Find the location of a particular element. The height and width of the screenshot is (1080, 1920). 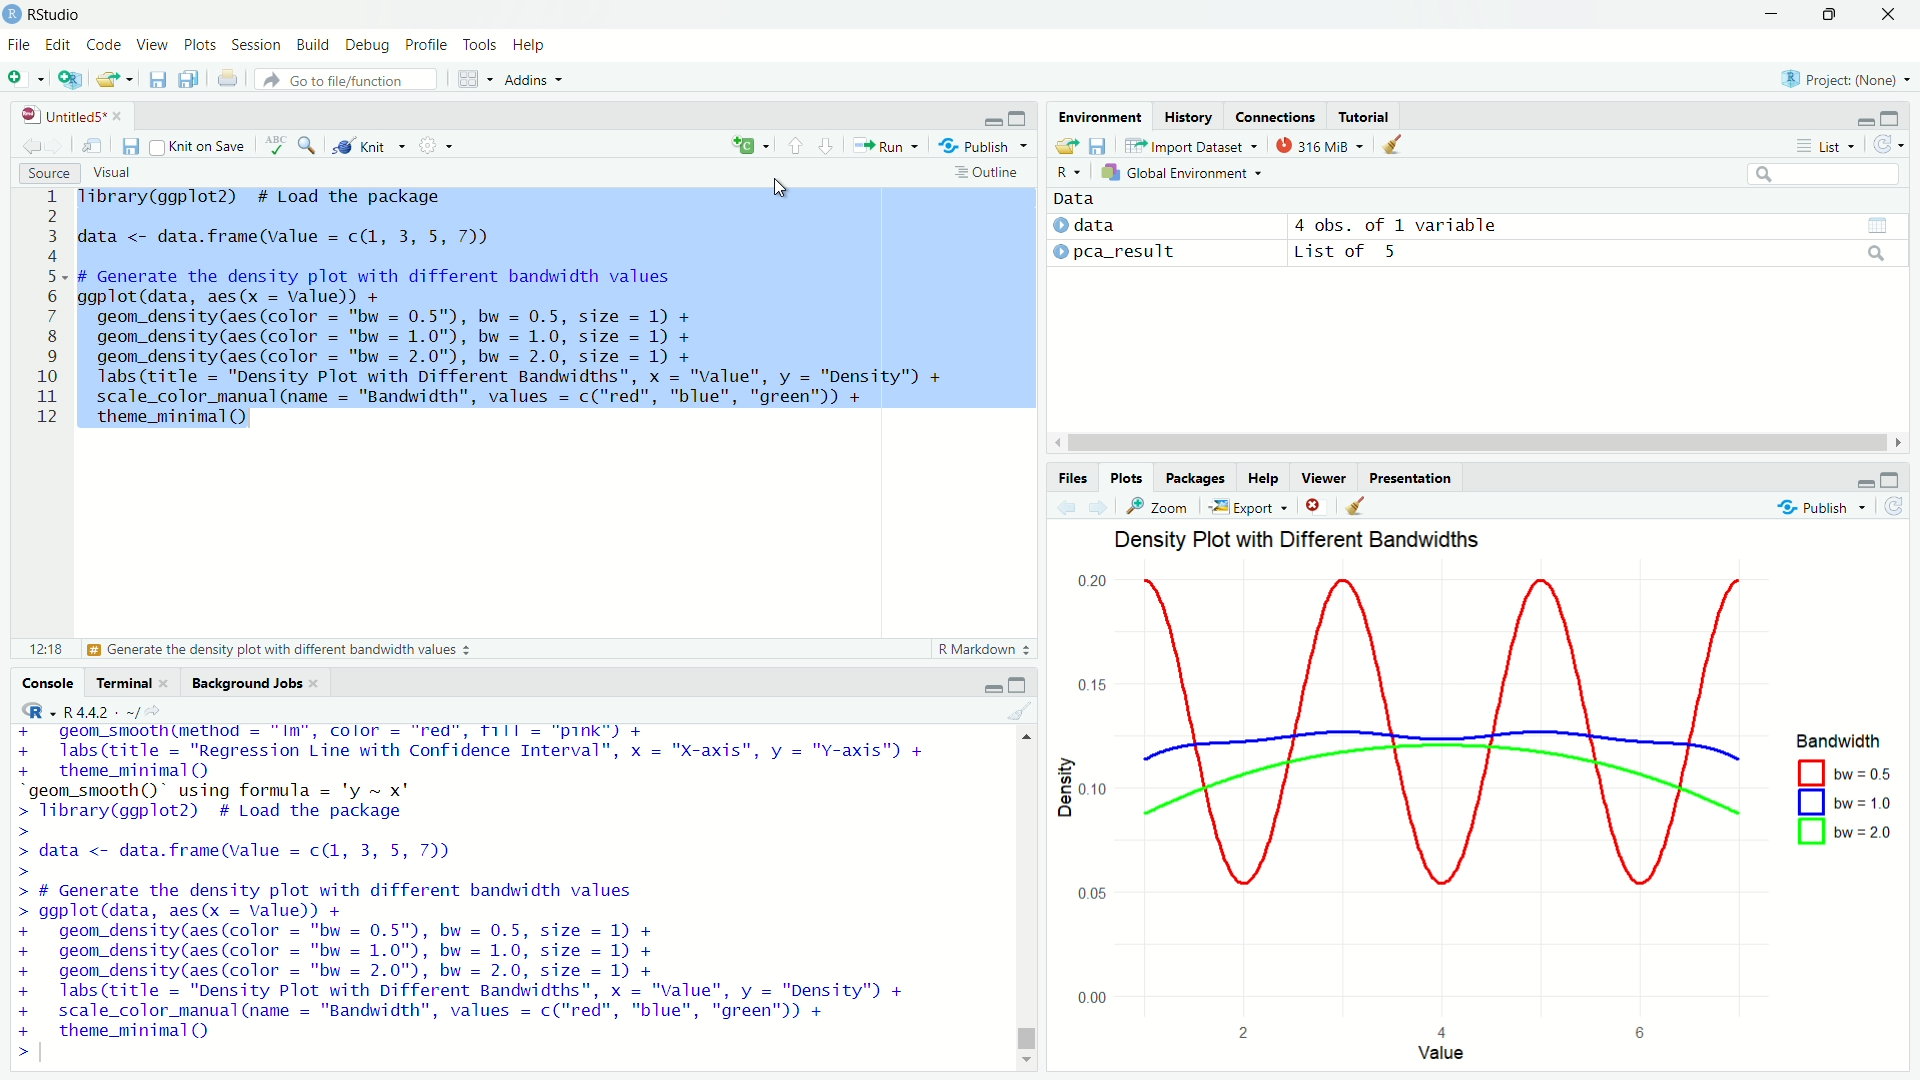

+ geom_smooth(method = "Im", color = “red”, Till = "pink") +

+ labs(title = "Regression Line with Confidence Interval”, x = "X-axis", y = "Y-axis") +
+ theme_minimal QO

“geom_smooth()" using formula = 'y ~ x'

> library(ggplot2) # Load the package

>

> data <- data.frame(value = c(1, 3, 5, 7))

>

> # Generate the density plot with different bandwidth values

> ggplot(data, aes(x = Value)) +

+ geom_density(aes(color = "bw = 0.5"), bw = 0.5, size = 1) +

+ geom_density(aes(color = "bw = 1.0"), bw = 1.0, size = 1) +

+ geom_density(aes(color = "bw = 2.0"), bw = 2.0, size = 1) +

+ labs(title = "Density Plot with Different Bandwidths", x = "value", y = "Density") +
+ scale_color_manual(name = "Bandwidth", values = c("red", "blue", "green")) +

+ theme_minimal OQ

>| is located at coordinates (488, 893).